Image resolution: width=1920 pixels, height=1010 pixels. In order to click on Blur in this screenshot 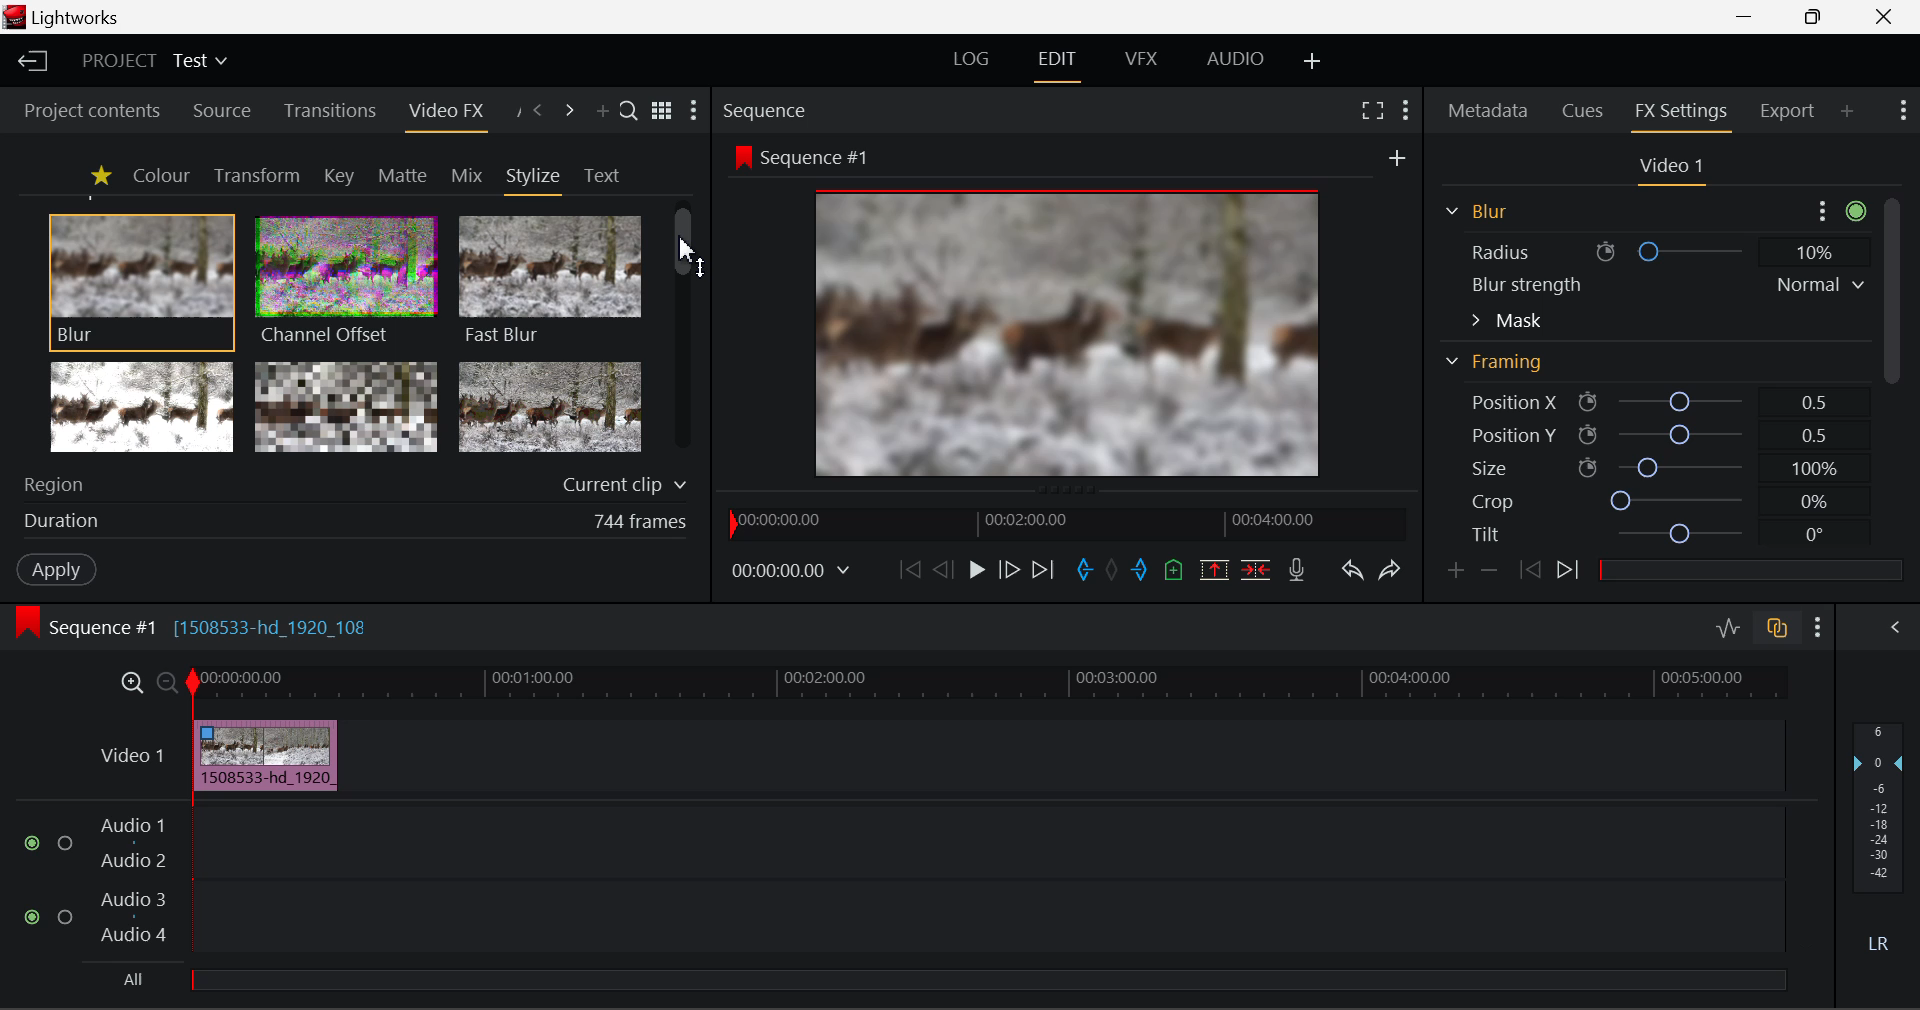, I will do `click(1474, 209)`.